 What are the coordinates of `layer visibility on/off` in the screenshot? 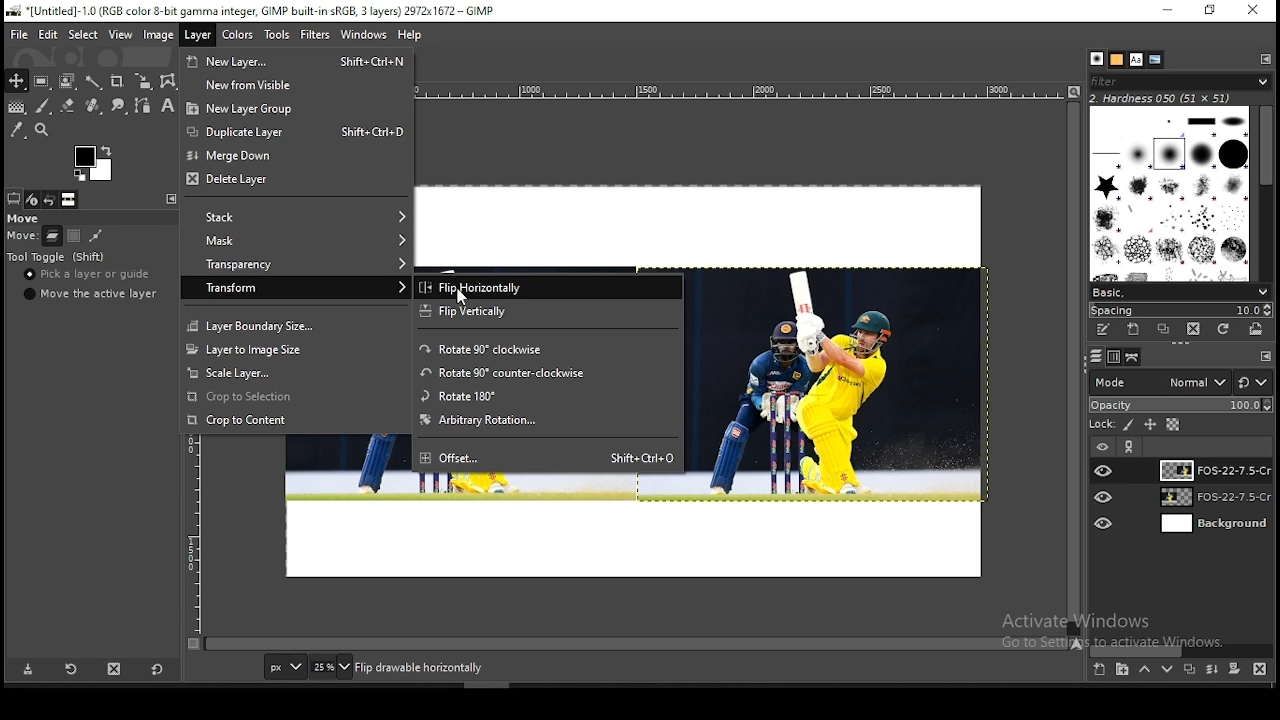 It's located at (1105, 497).